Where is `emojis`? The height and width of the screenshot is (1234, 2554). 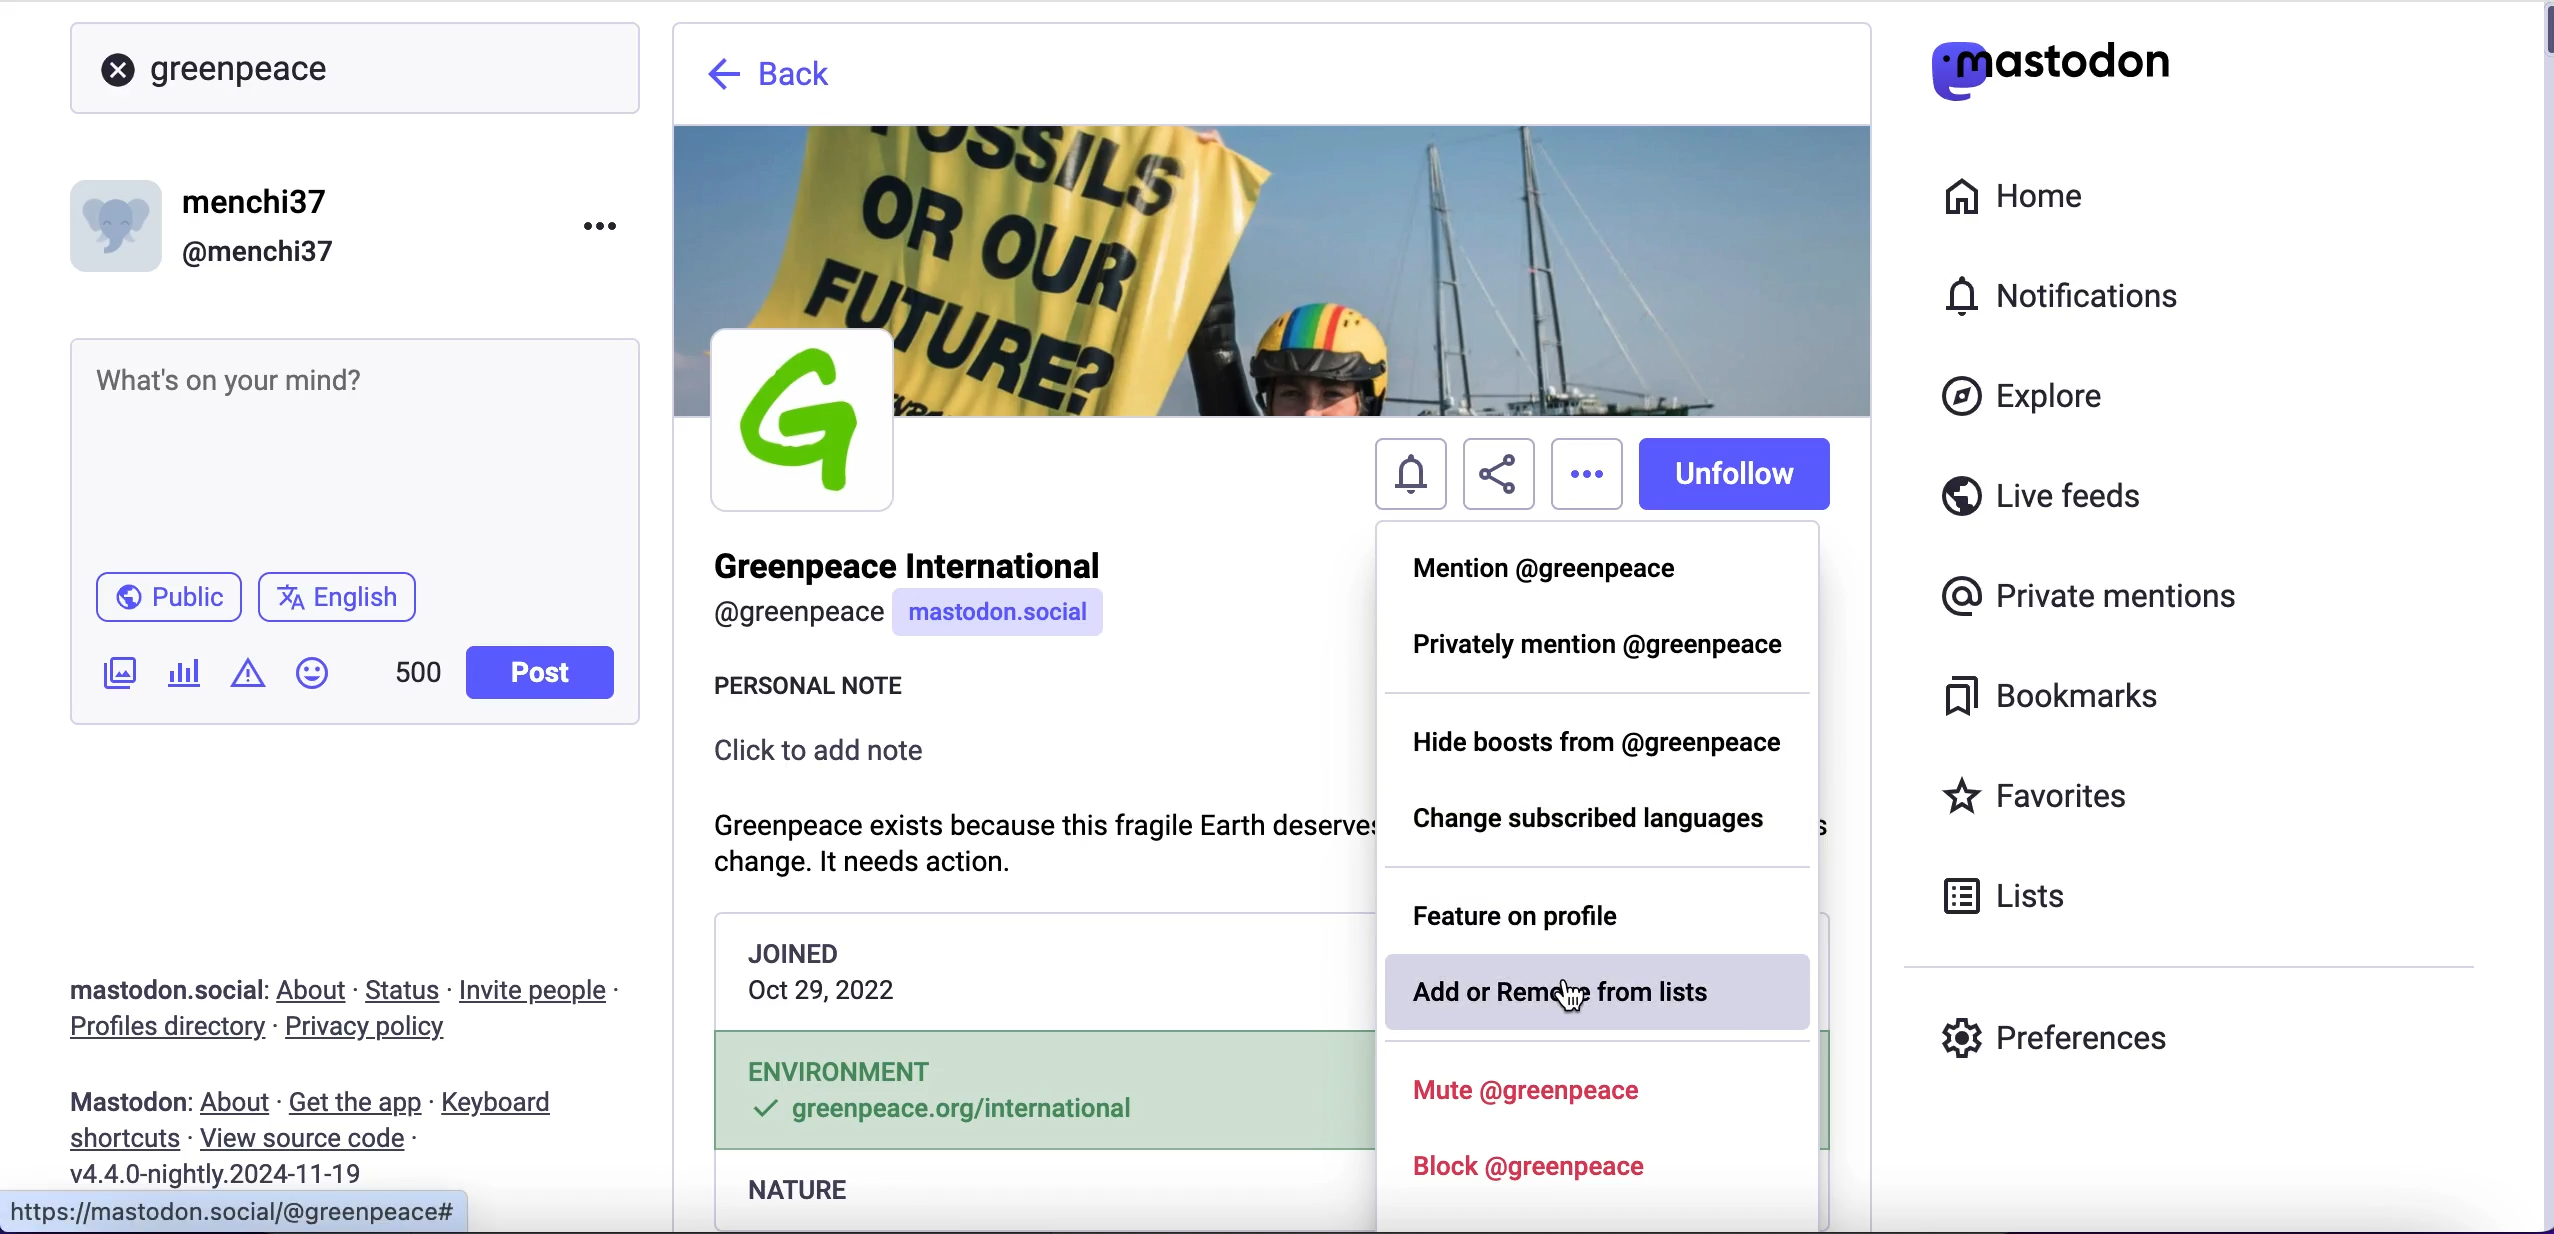 emojis is located at coordinates (321, 683).